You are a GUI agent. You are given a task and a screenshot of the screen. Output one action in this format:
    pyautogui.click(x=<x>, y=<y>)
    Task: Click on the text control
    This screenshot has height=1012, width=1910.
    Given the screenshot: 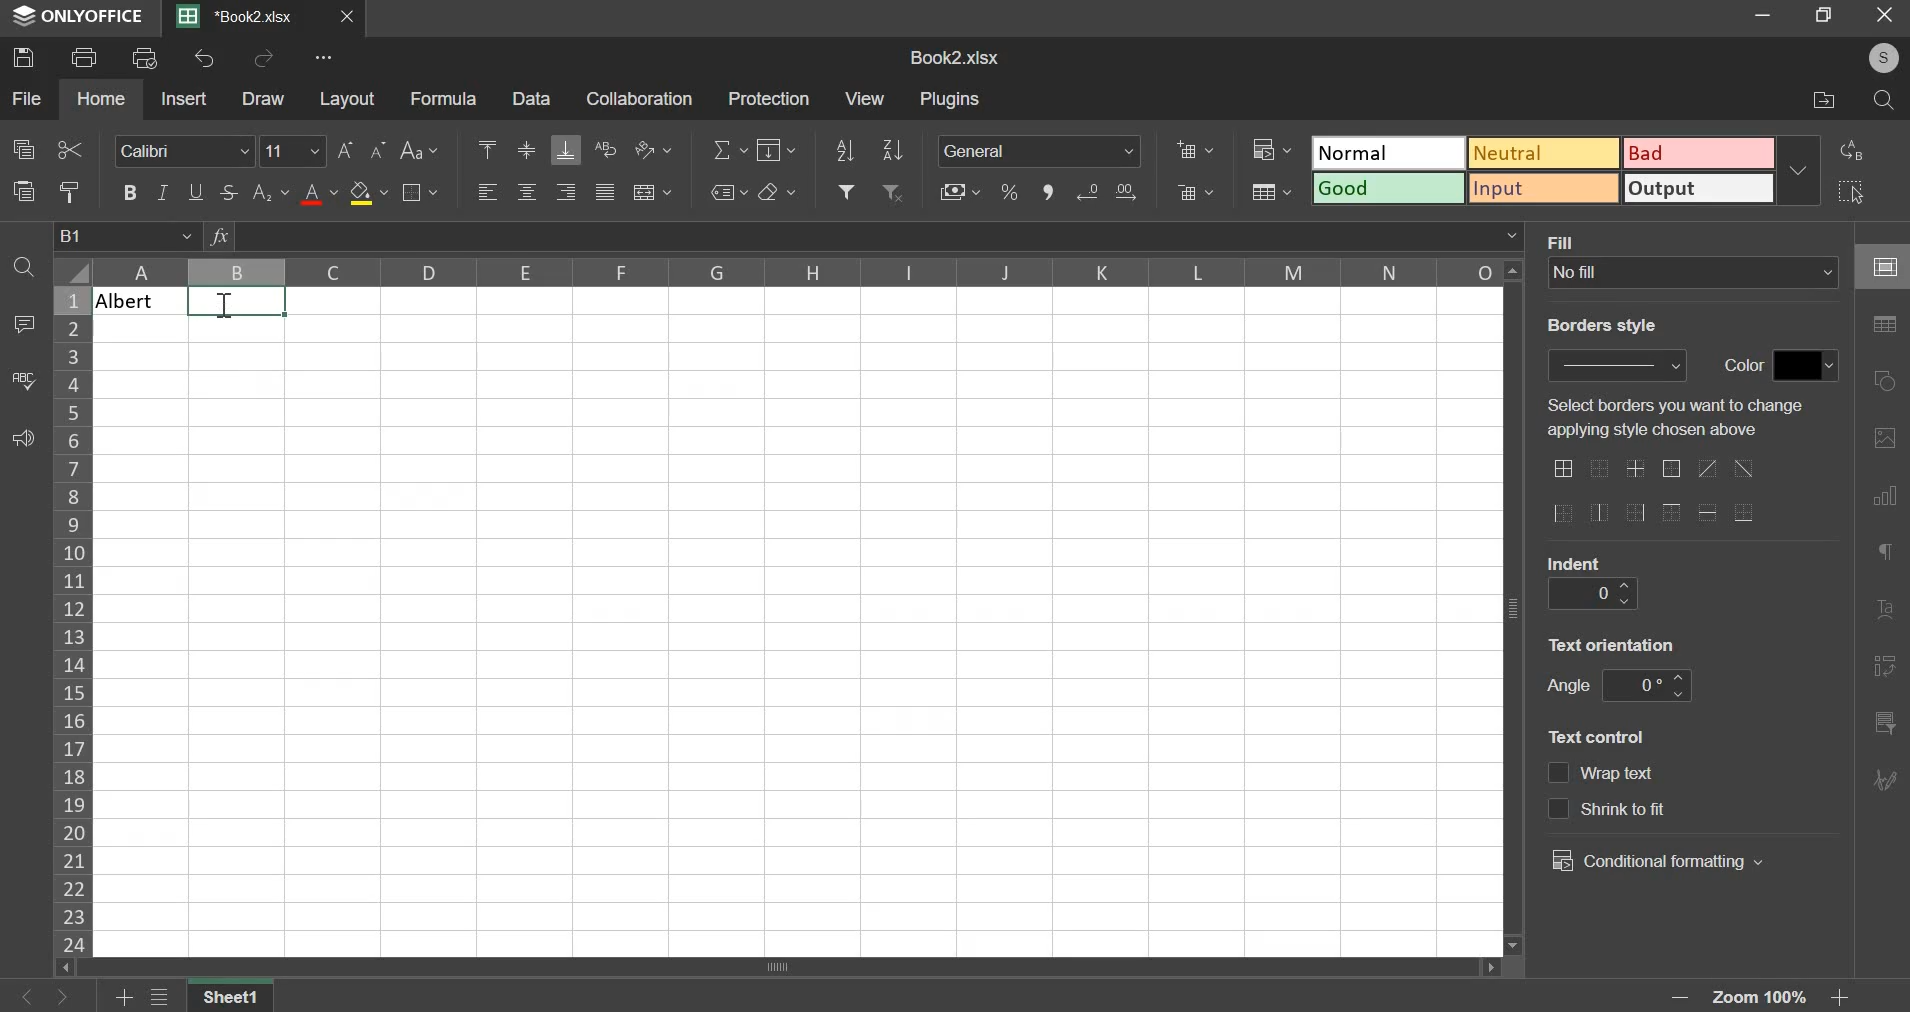 What is the action you would take?
    pyautogui.click(x=1605, y=740)
    